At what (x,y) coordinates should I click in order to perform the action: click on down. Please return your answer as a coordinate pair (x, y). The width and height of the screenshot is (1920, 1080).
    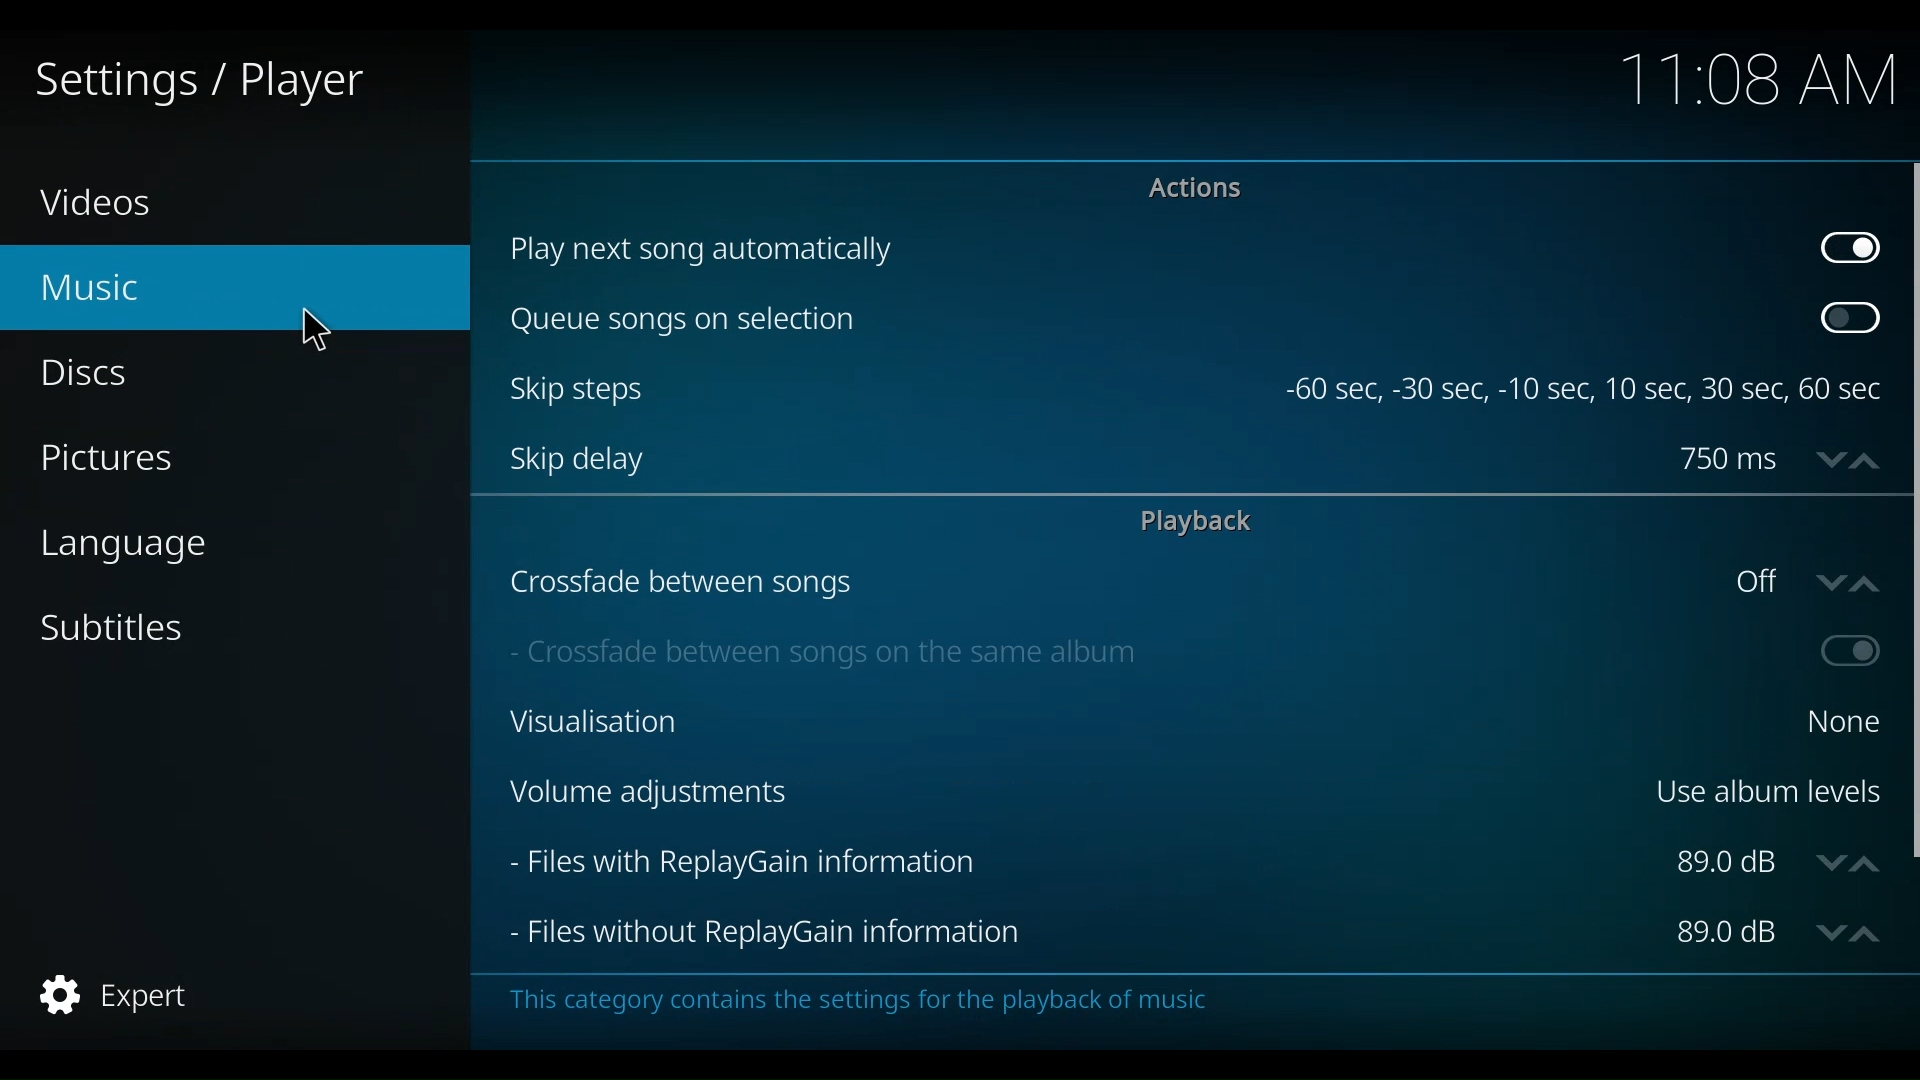
    Looking at the image, I should click on (1825, 582).